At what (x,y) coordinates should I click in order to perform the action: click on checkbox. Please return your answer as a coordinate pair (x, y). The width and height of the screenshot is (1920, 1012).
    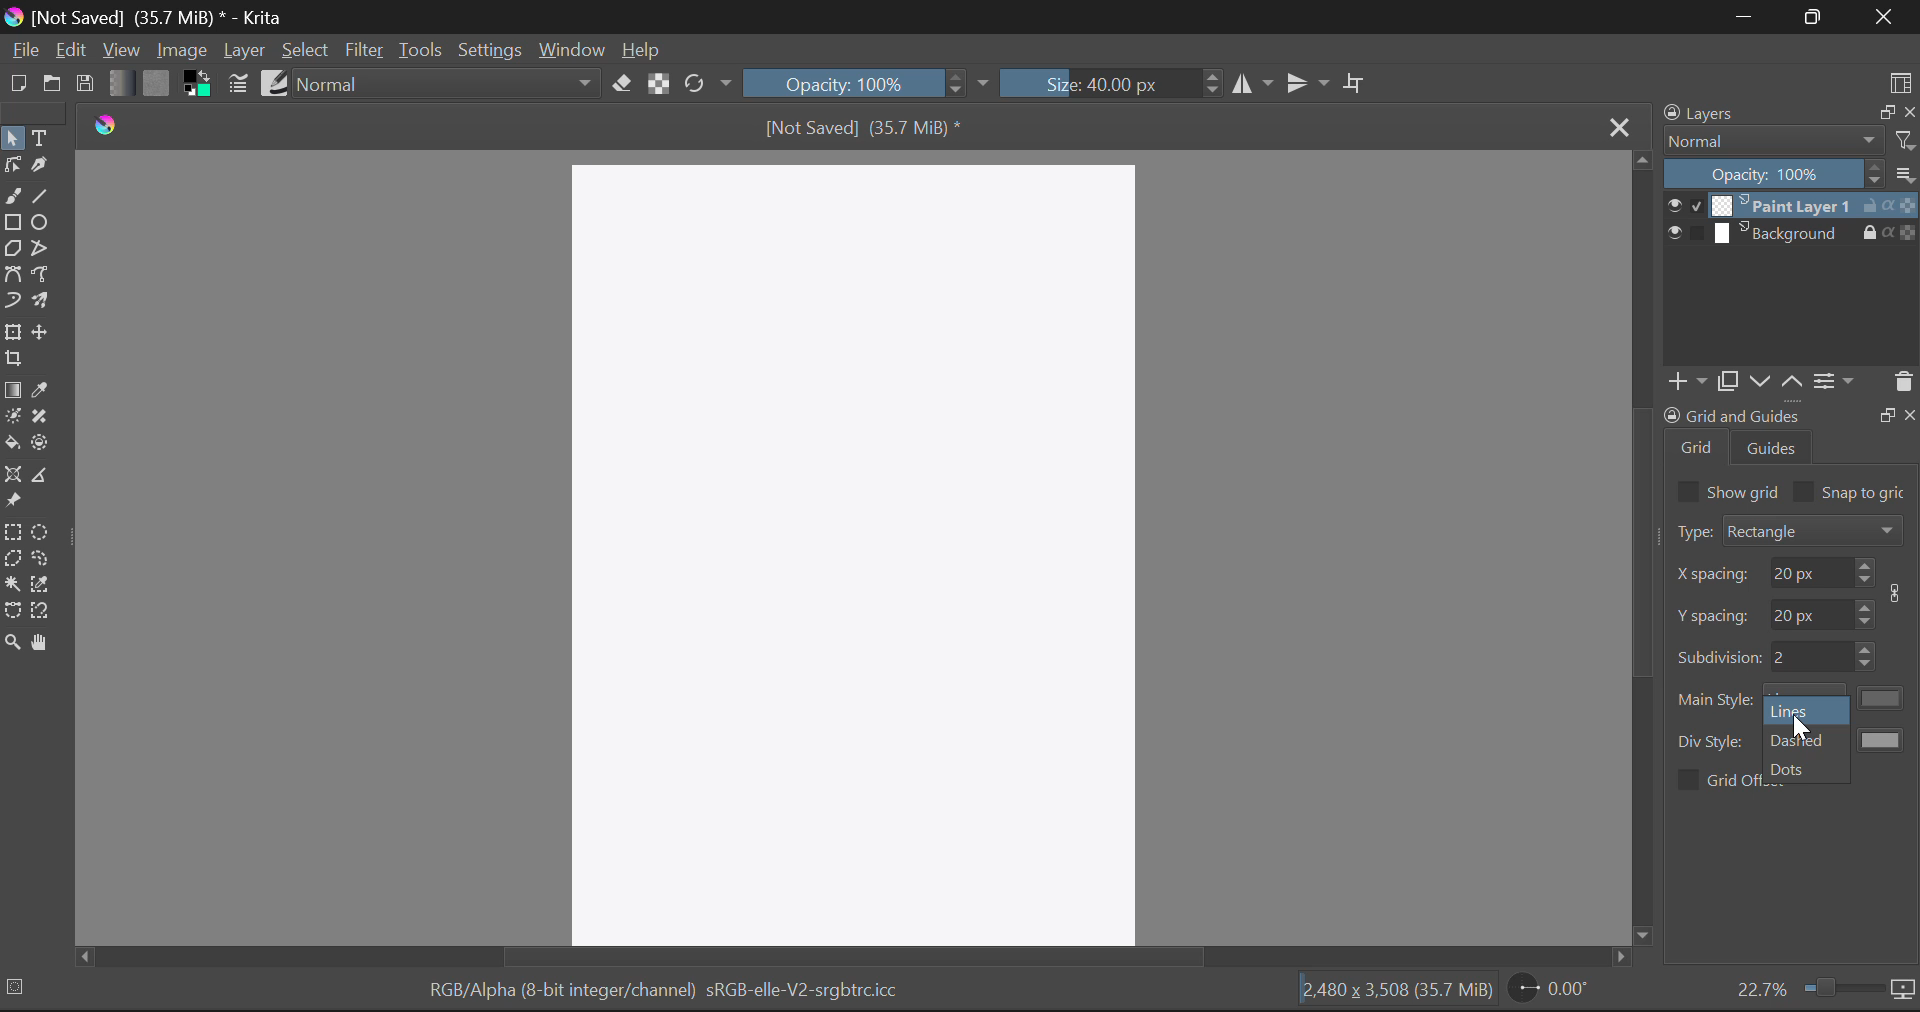
    Looking at the image, I should click on (1686, 780).